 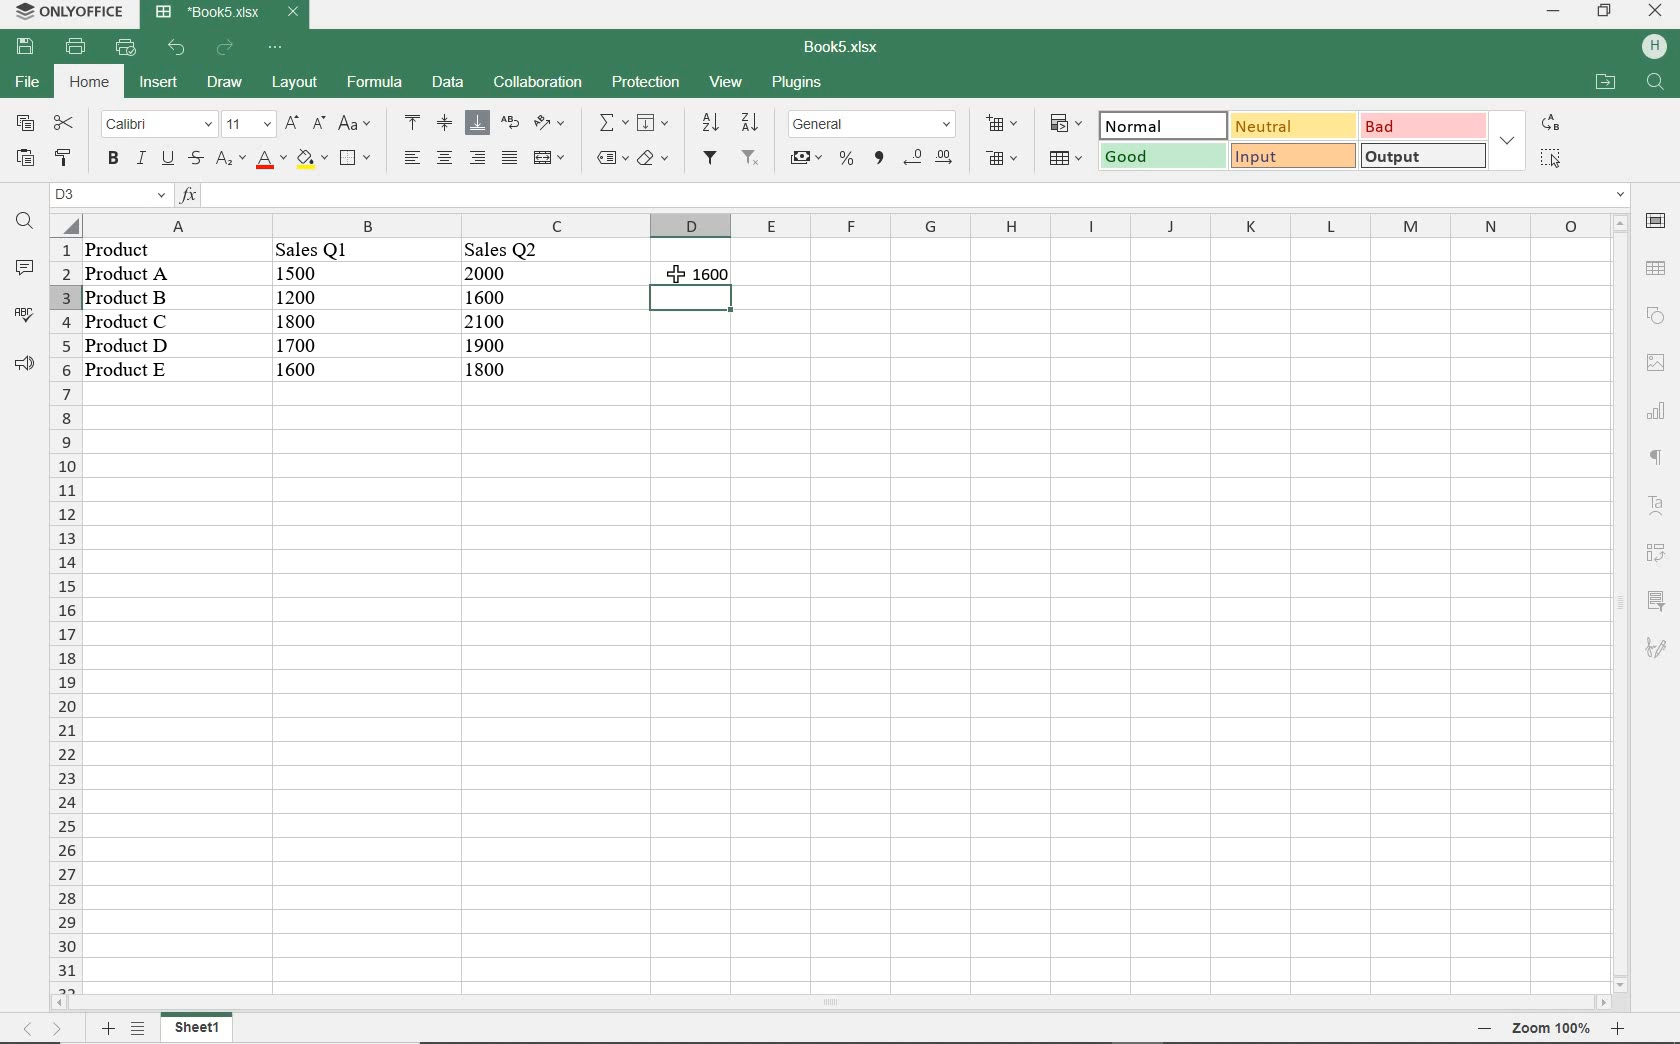 I want to click on support & feedback, so click(x=21, y=362).